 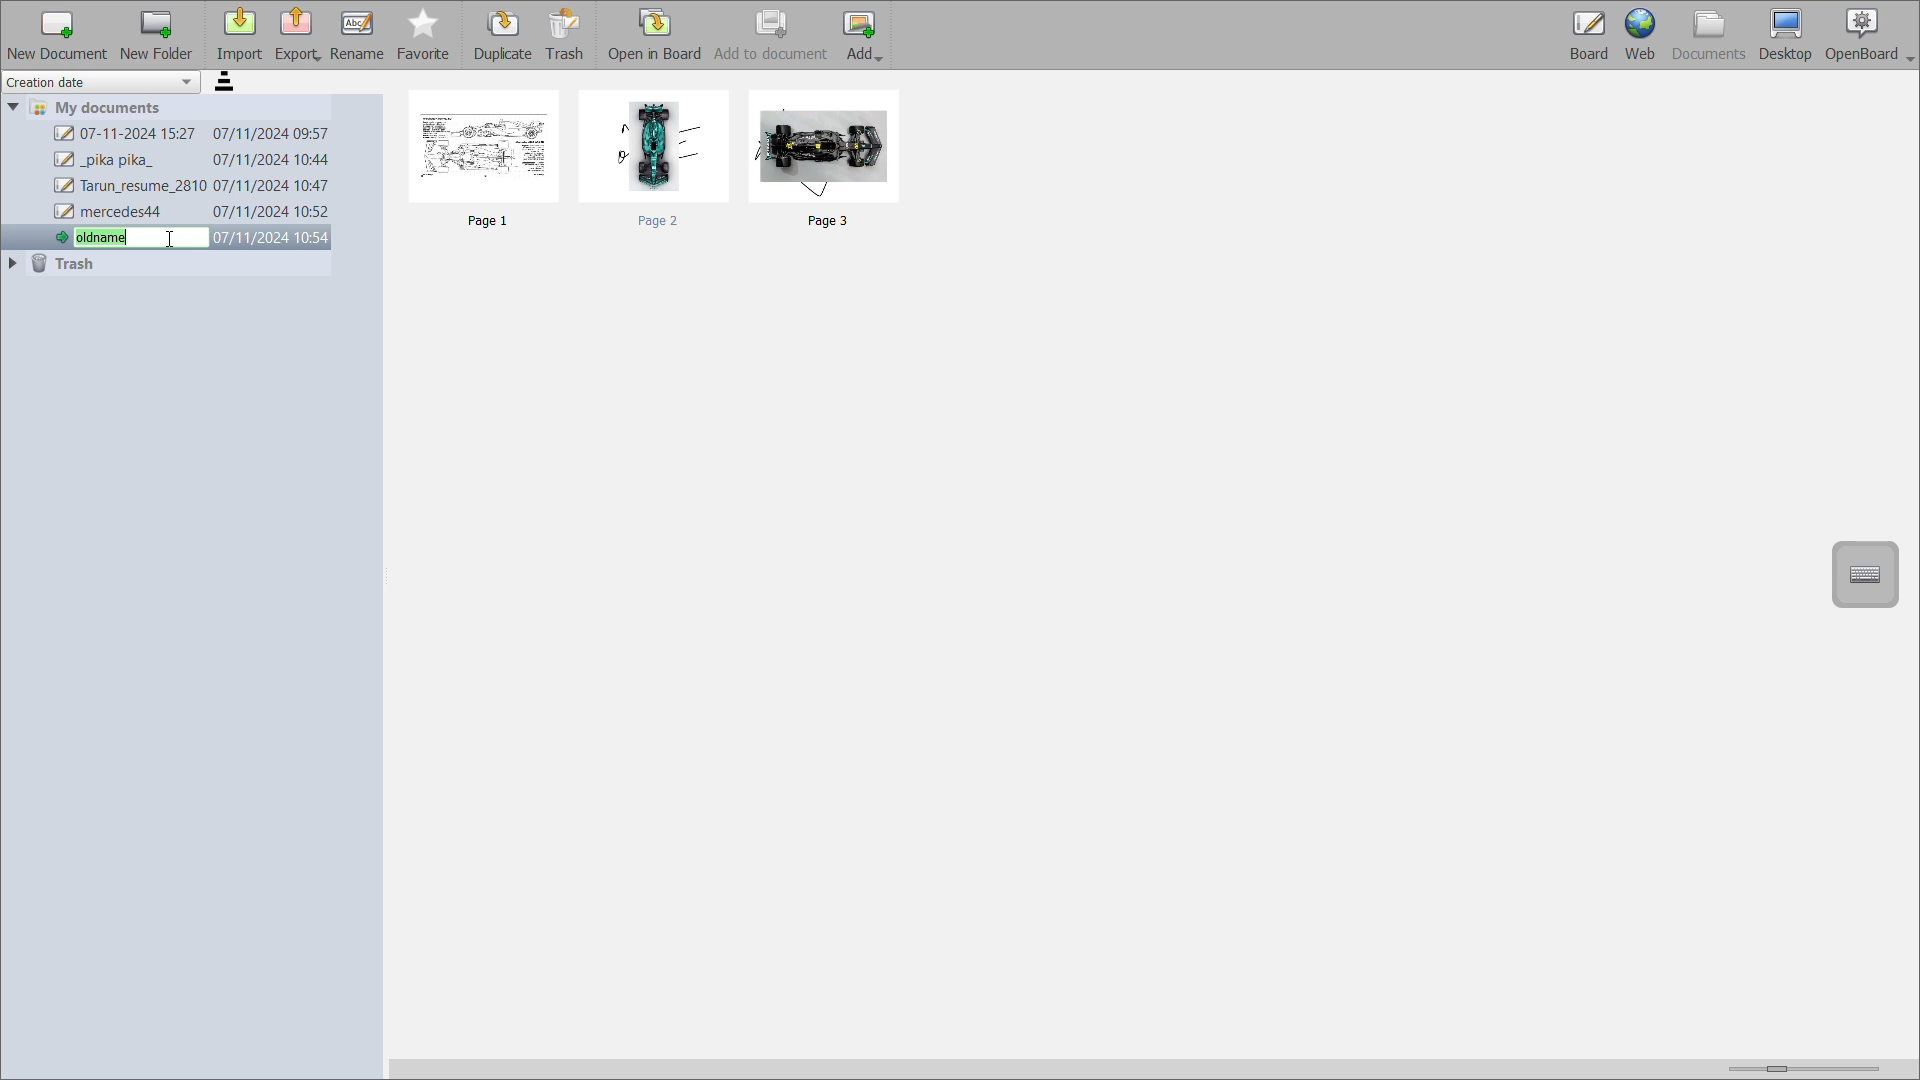 I want to click on new document, so click(x=55, y=34).